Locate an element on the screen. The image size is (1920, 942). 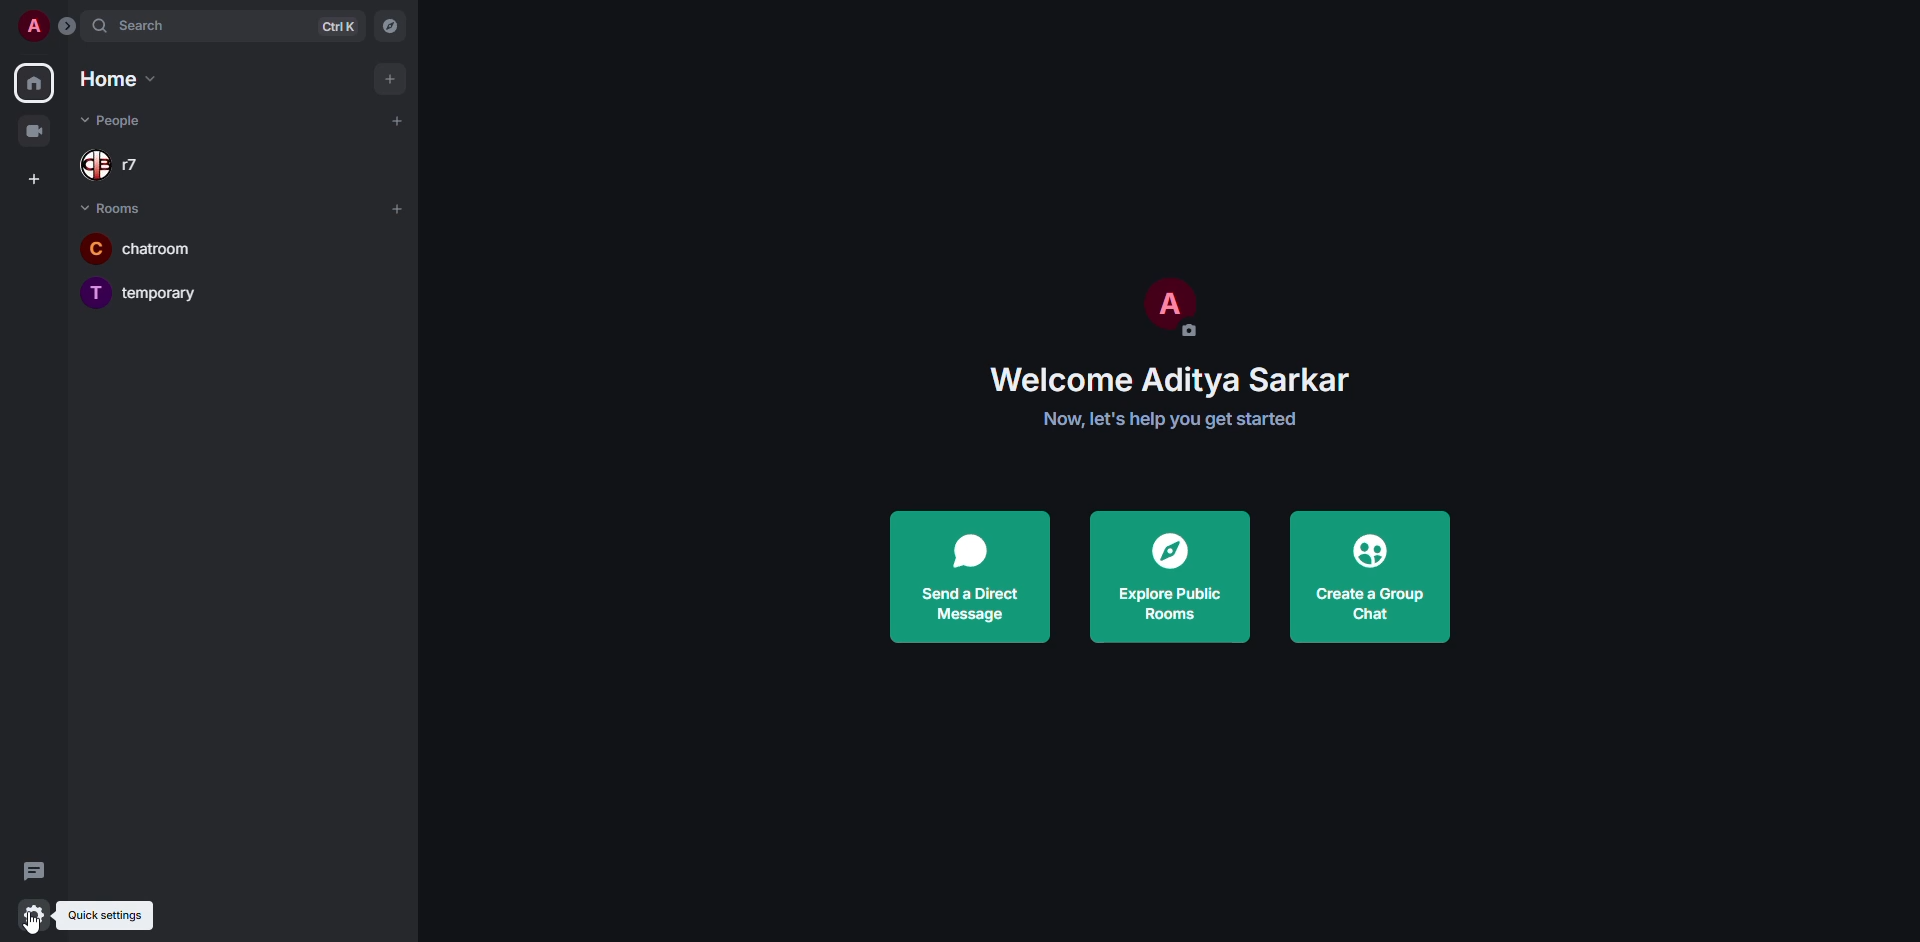
send a direct message is located at coordinates (973, 575).